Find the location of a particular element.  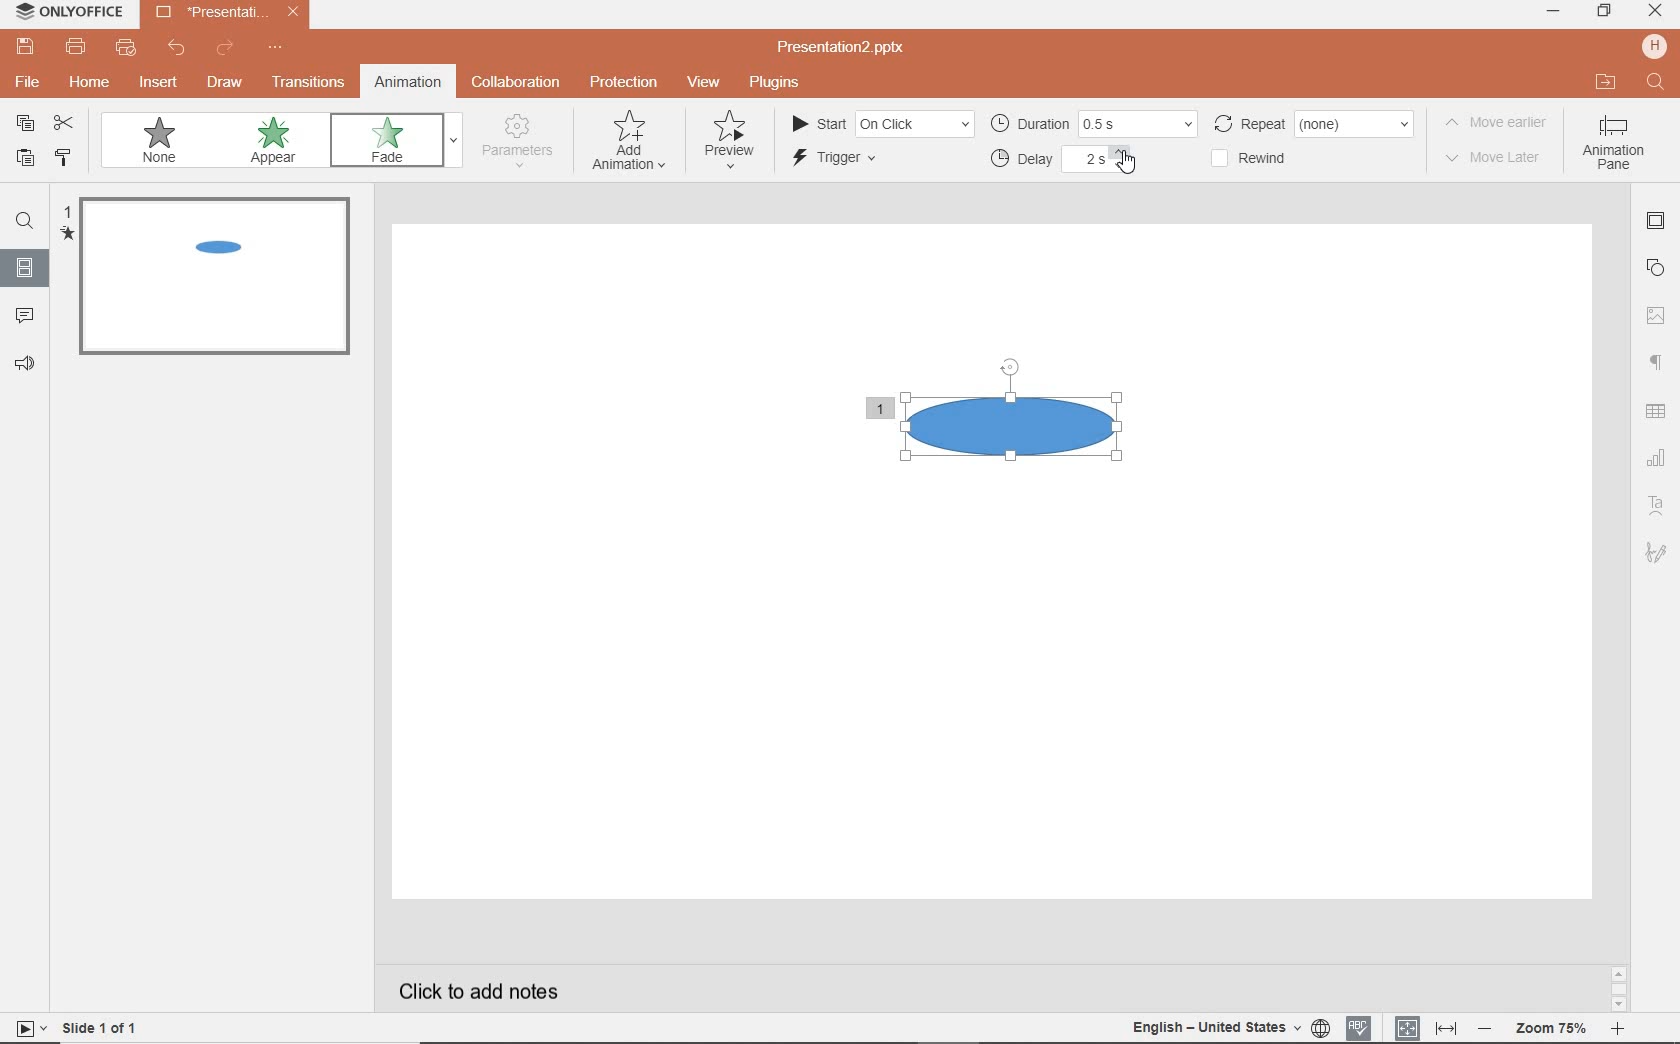

draw is located at coordinates (224, 84).